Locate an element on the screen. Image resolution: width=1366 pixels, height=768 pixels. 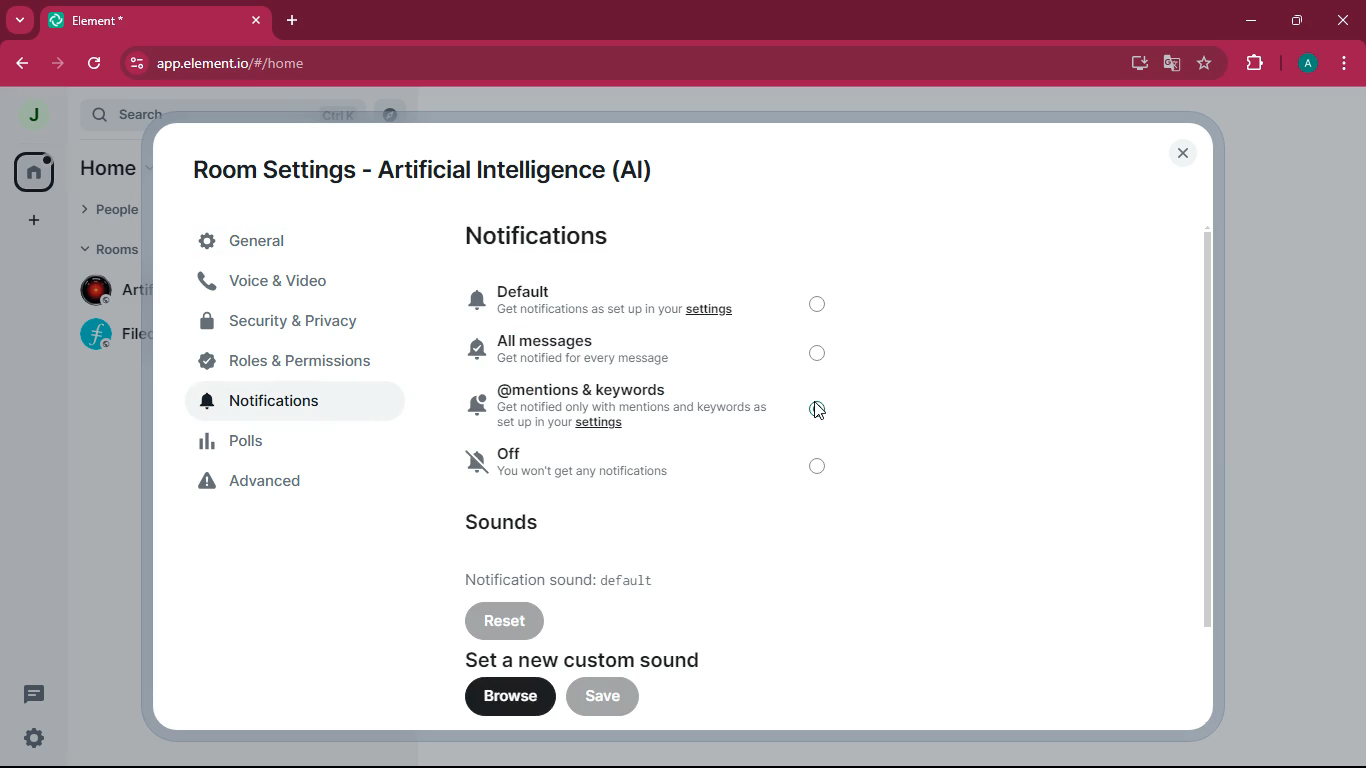
people is located at coordinates (108, 213).